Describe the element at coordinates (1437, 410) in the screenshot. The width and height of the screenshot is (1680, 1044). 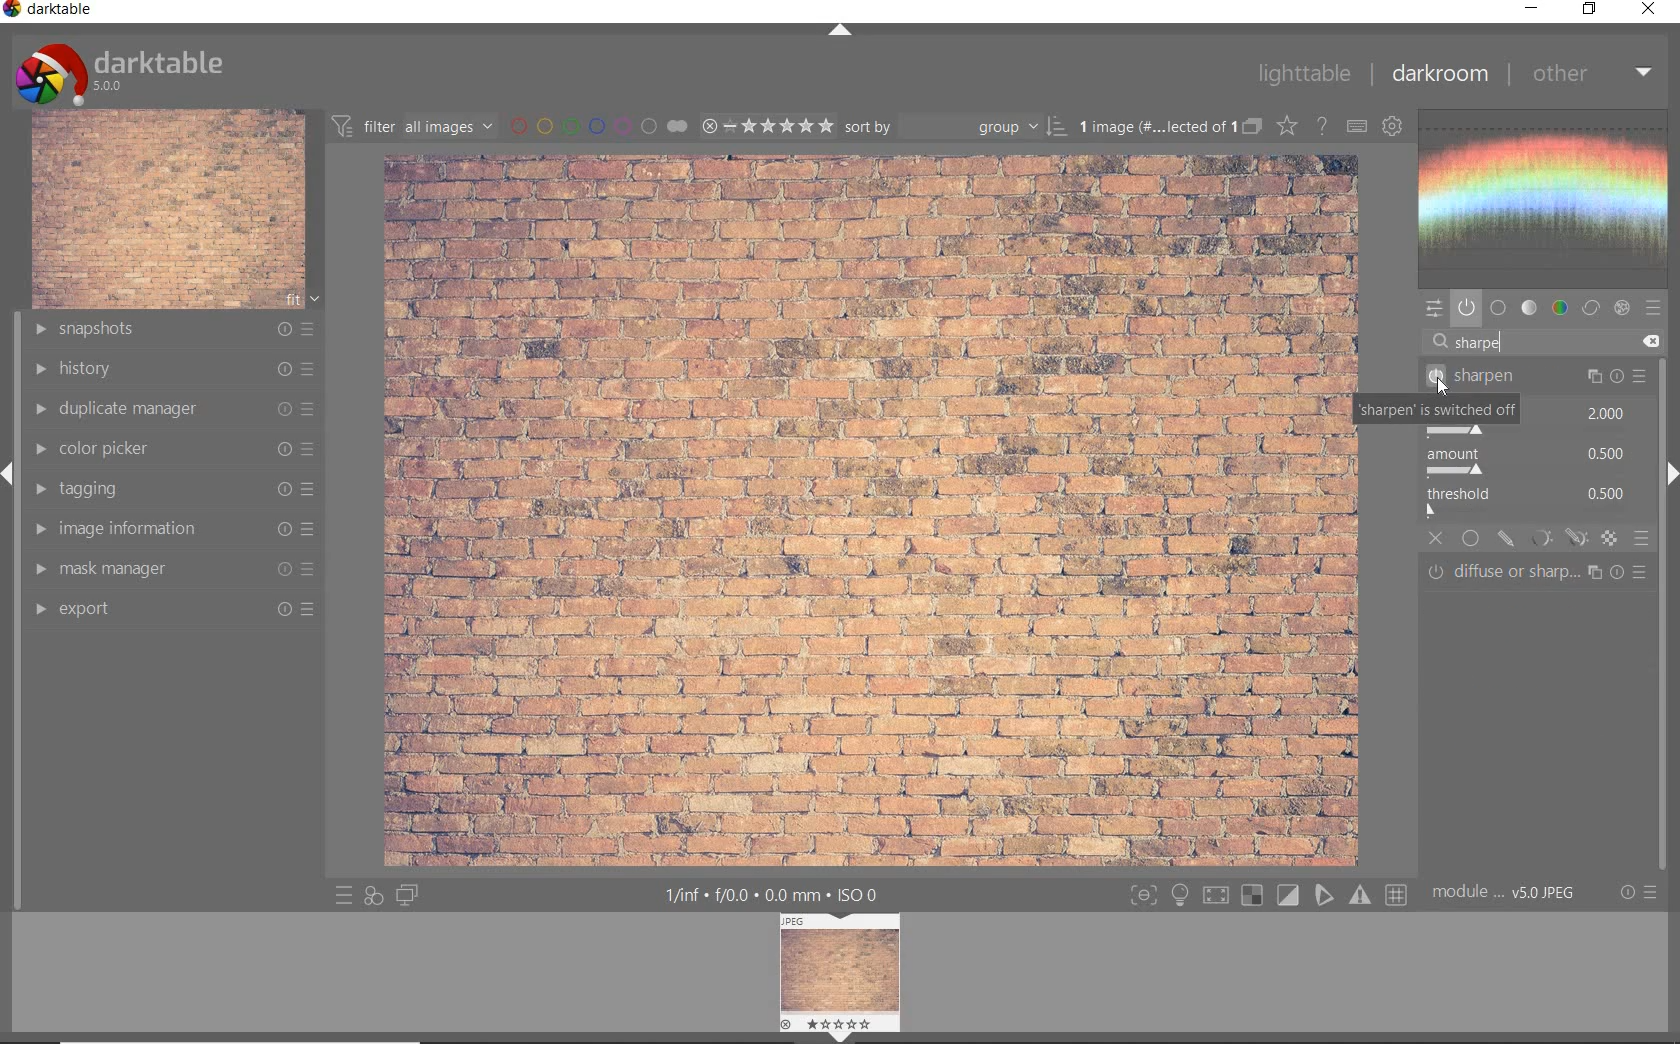
I see `SHARPEN IS SWITCHED OFF` at that location.